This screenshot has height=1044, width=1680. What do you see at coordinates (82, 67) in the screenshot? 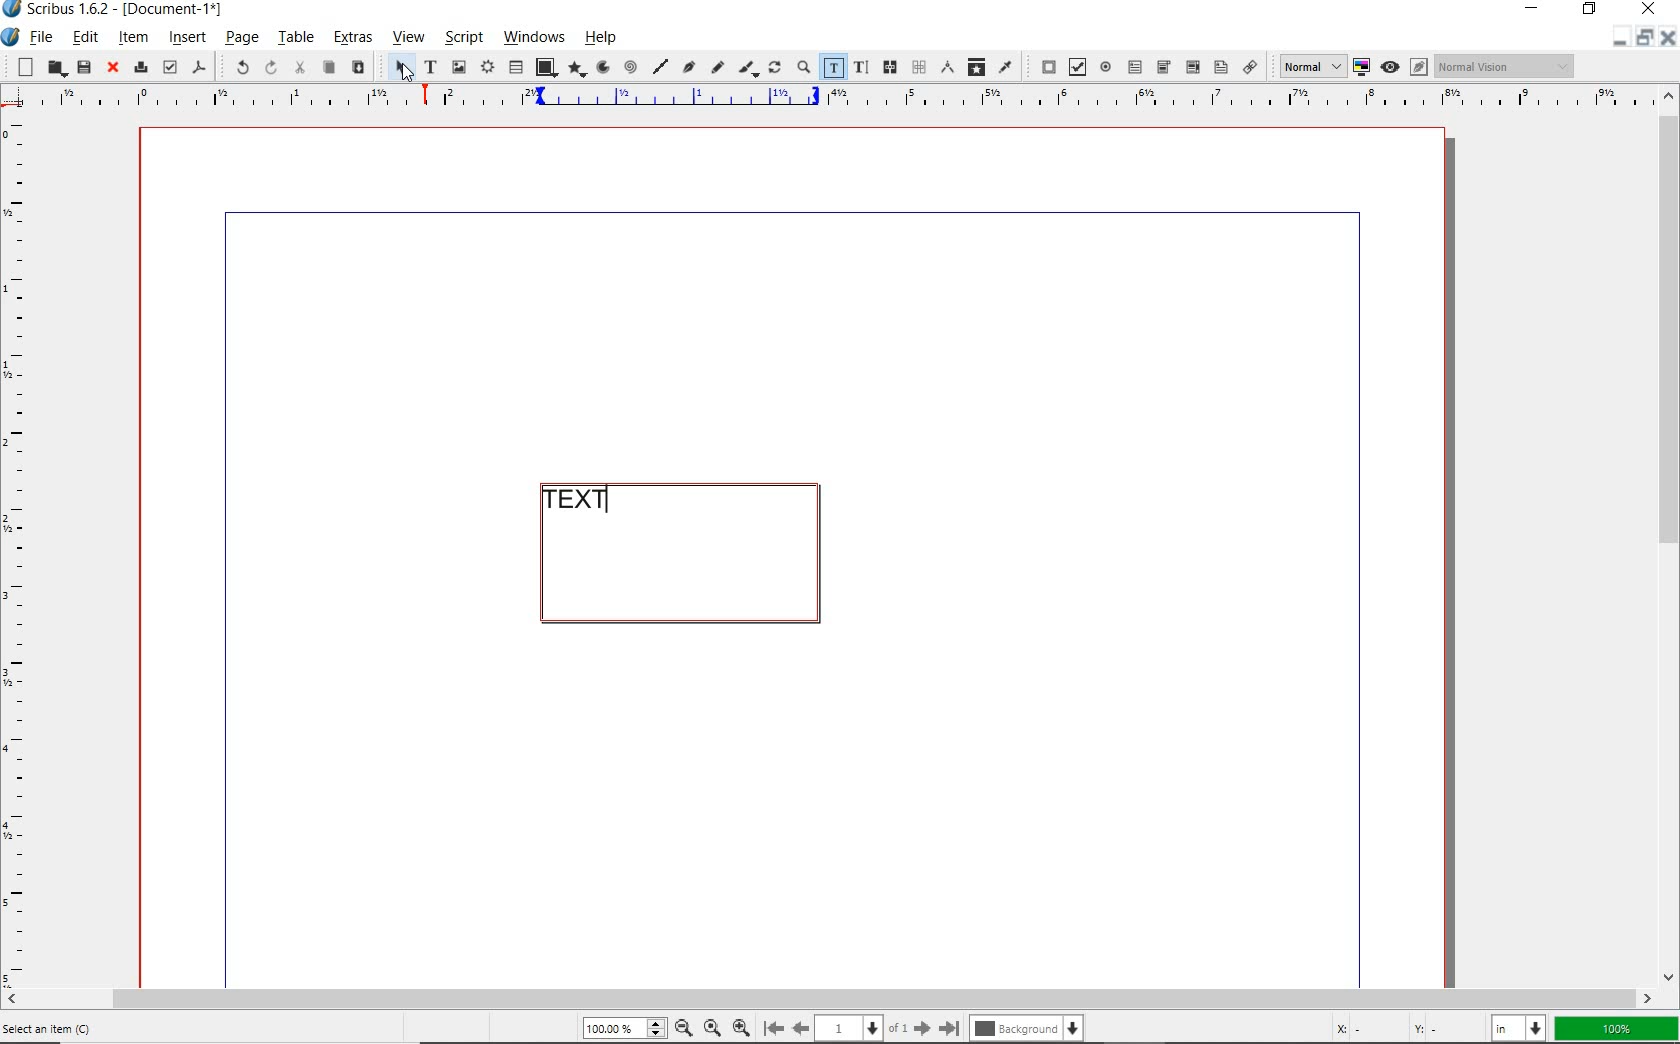
I see `save` at bounding box center [82, 67].